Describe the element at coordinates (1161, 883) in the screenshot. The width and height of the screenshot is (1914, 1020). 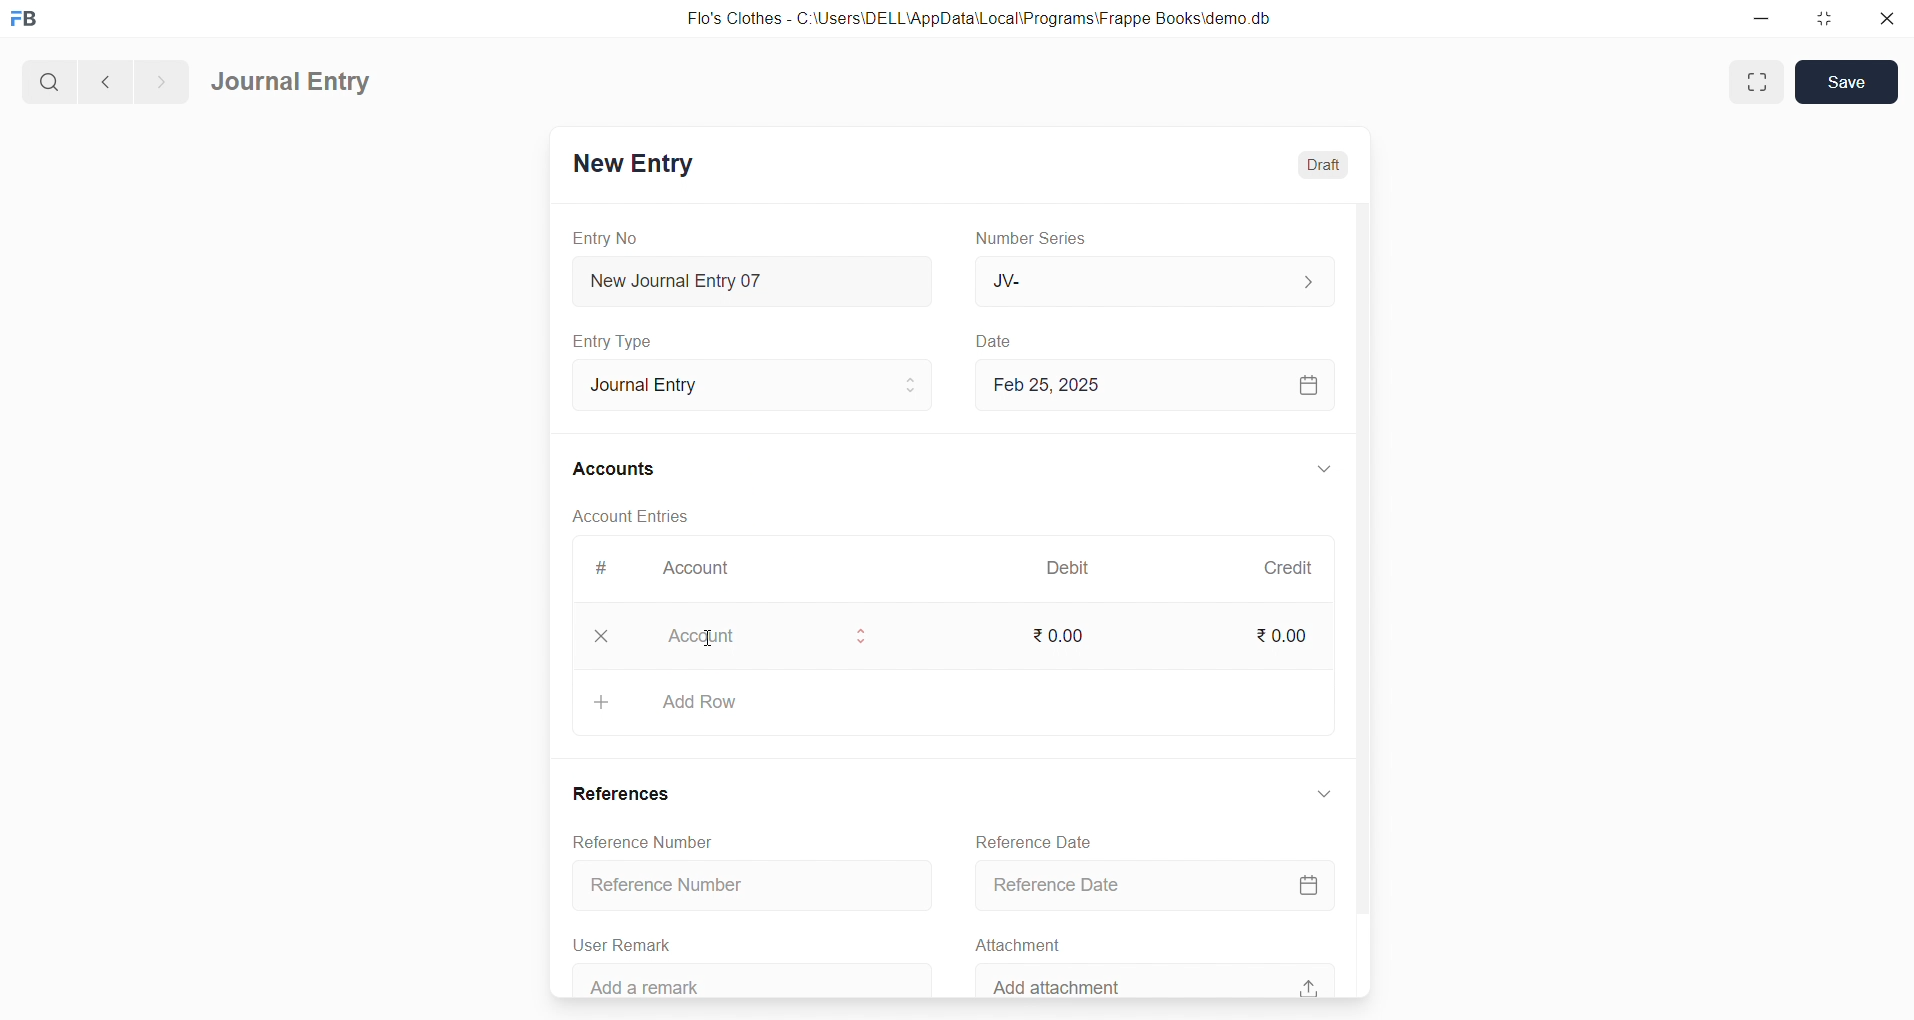
I see `Reference Date` at that location.